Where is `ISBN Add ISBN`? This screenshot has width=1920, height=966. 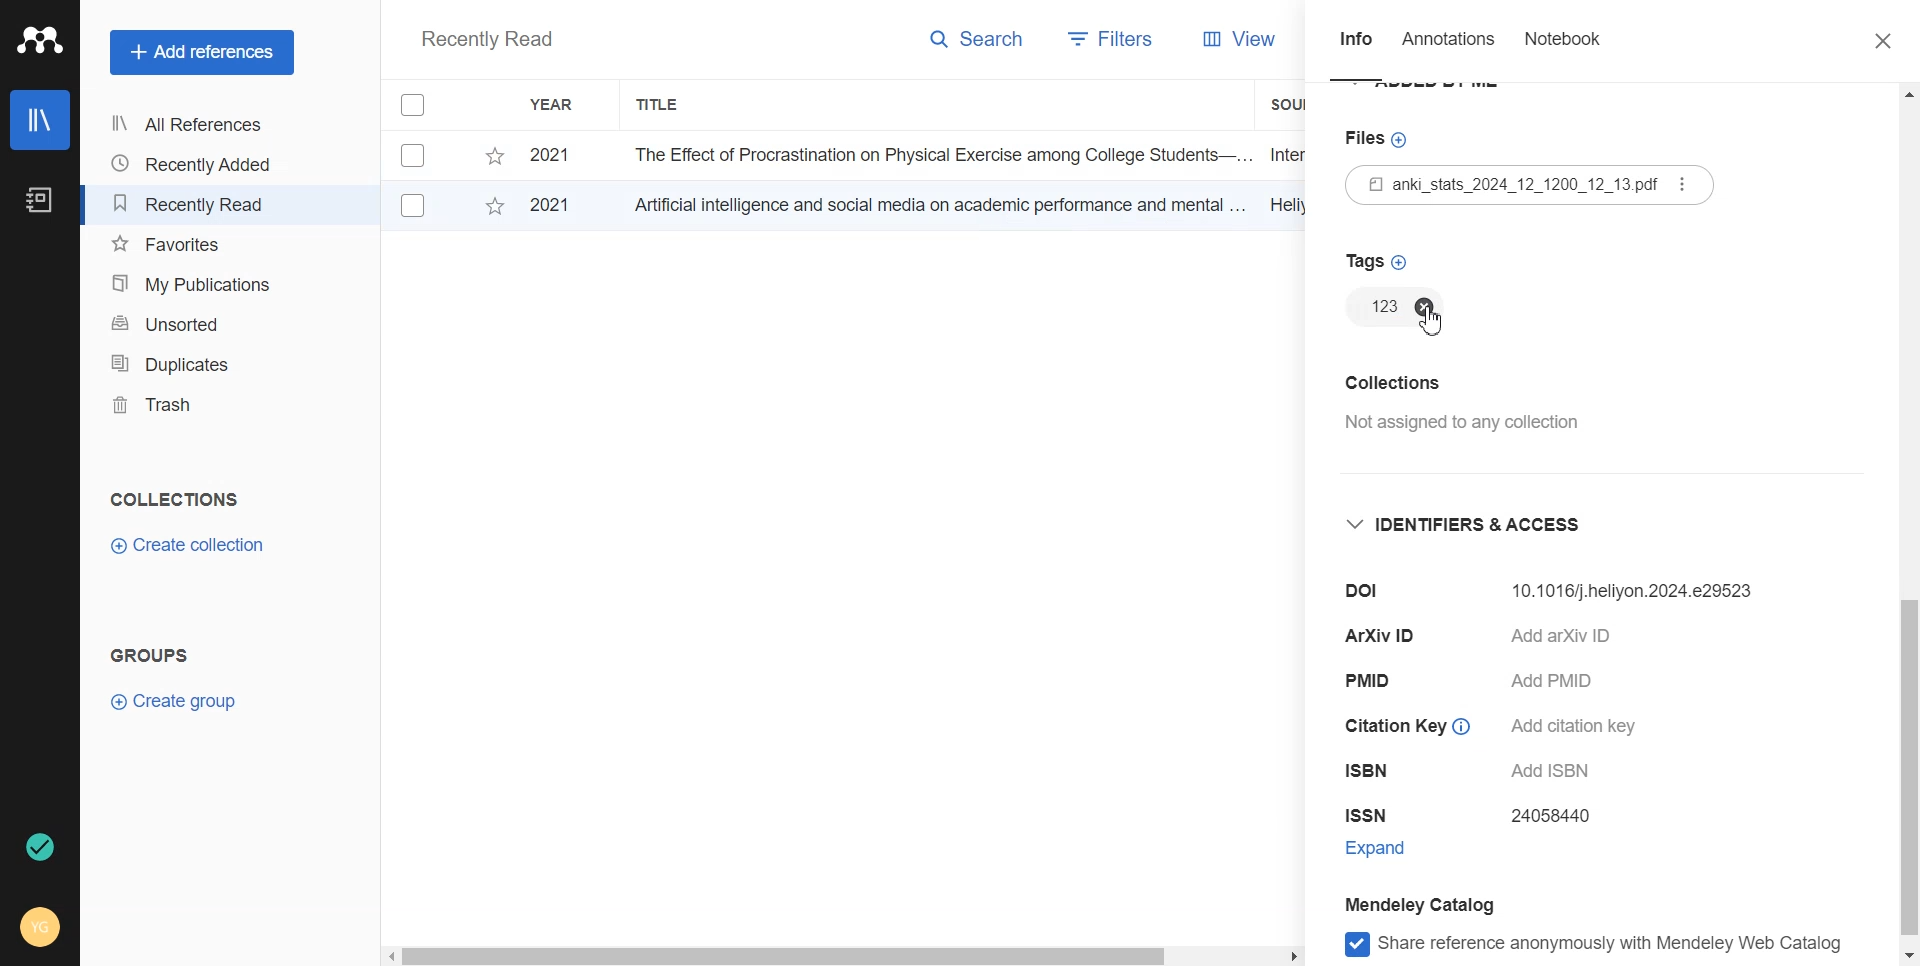
ISBN Add ISBN is located at coordinates (1480, 773).